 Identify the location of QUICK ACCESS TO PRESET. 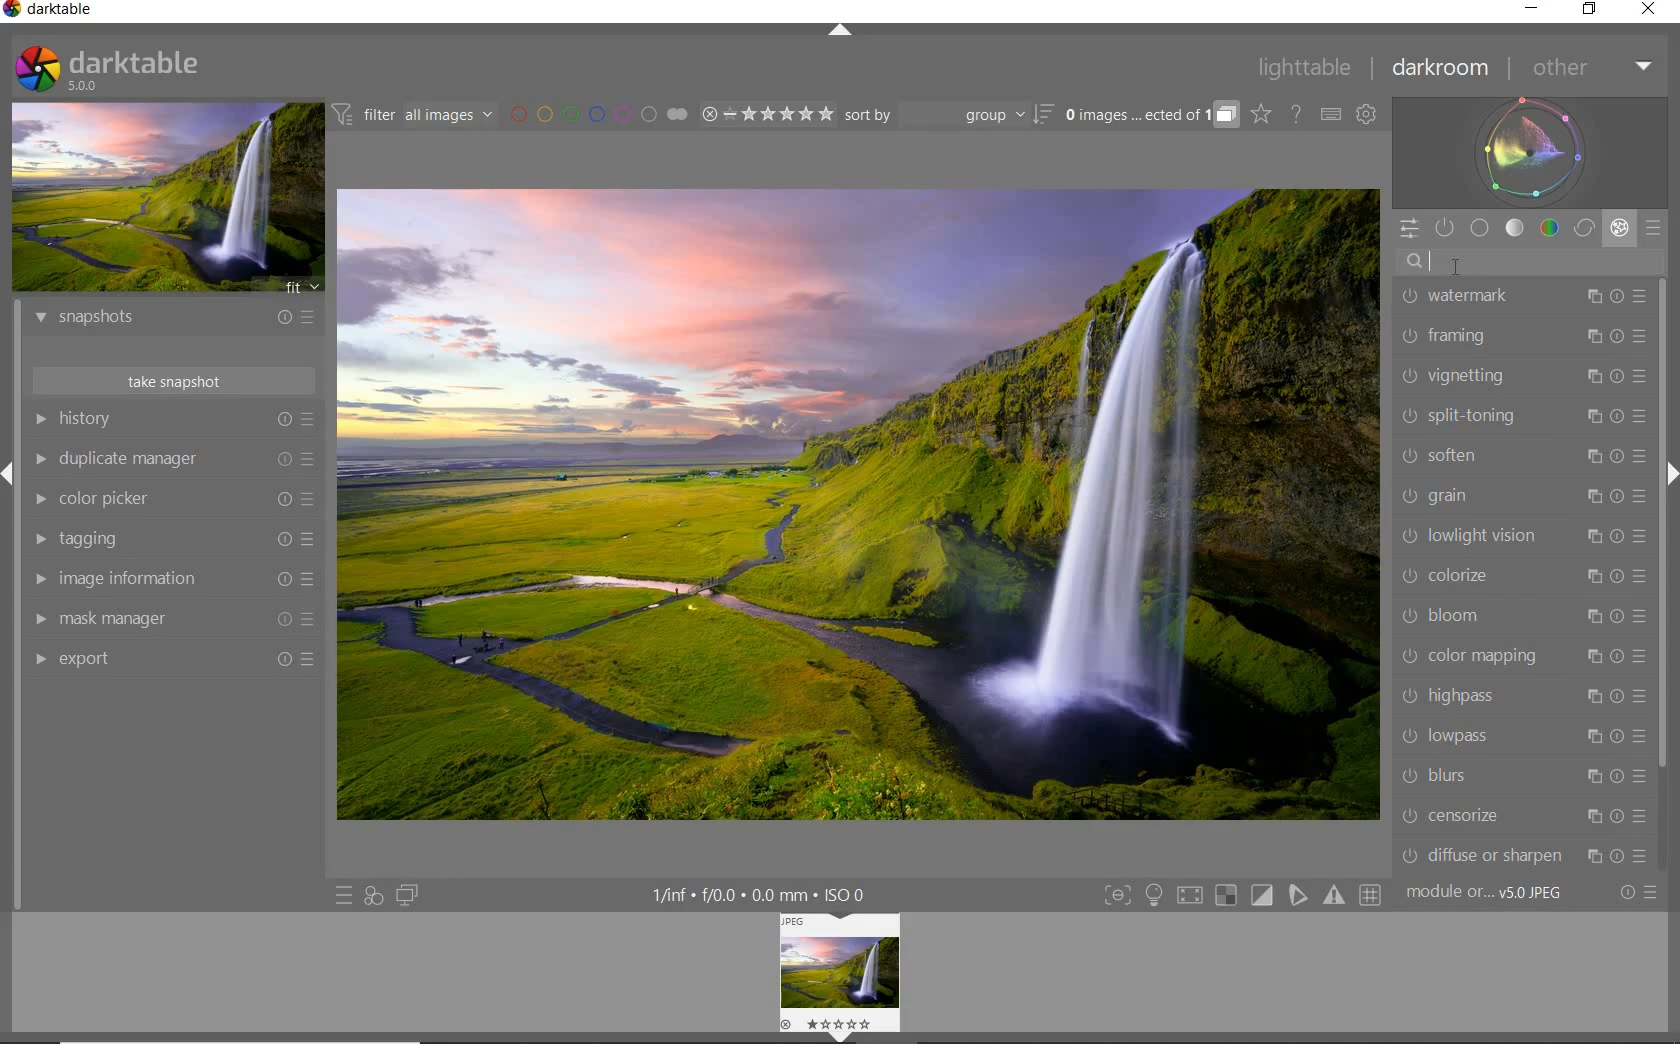
(343, 894).